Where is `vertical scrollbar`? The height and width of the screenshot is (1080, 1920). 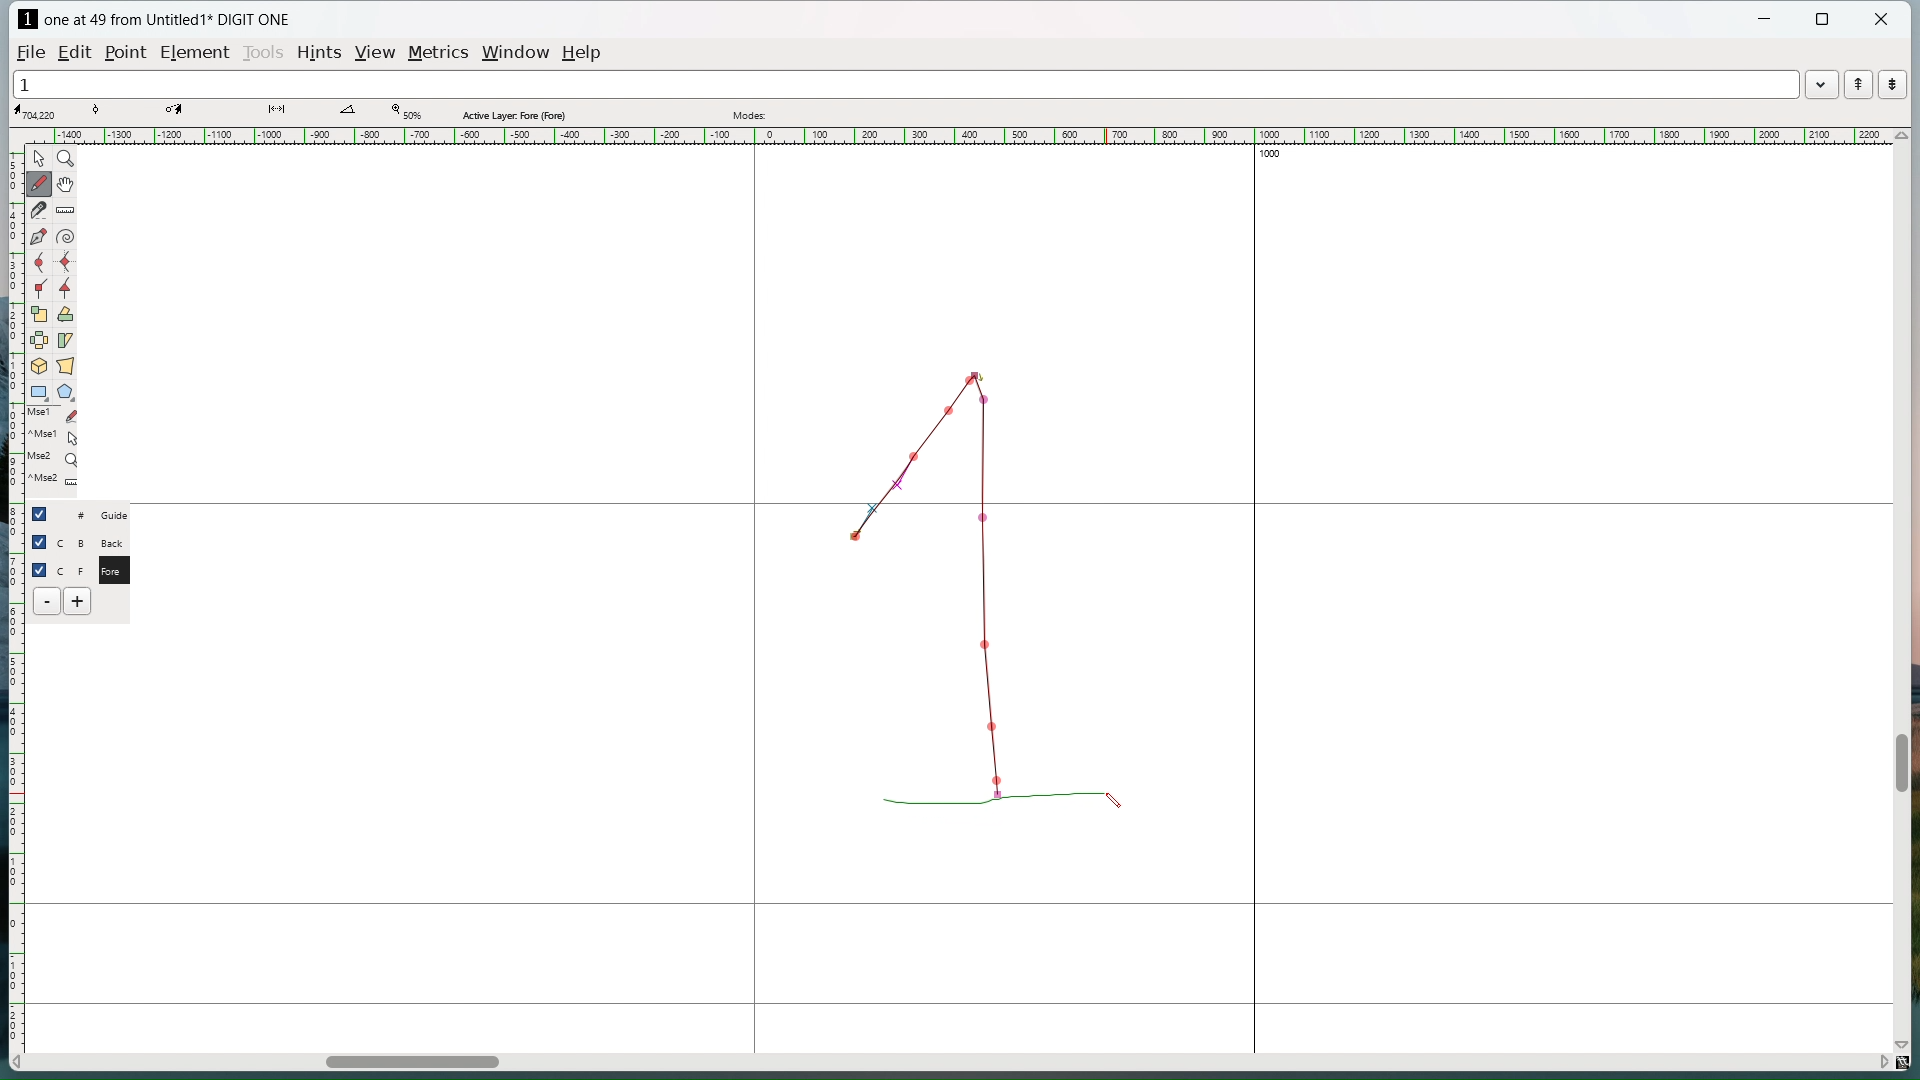 vertical scrollbar is located at coordinates (1900, 763).